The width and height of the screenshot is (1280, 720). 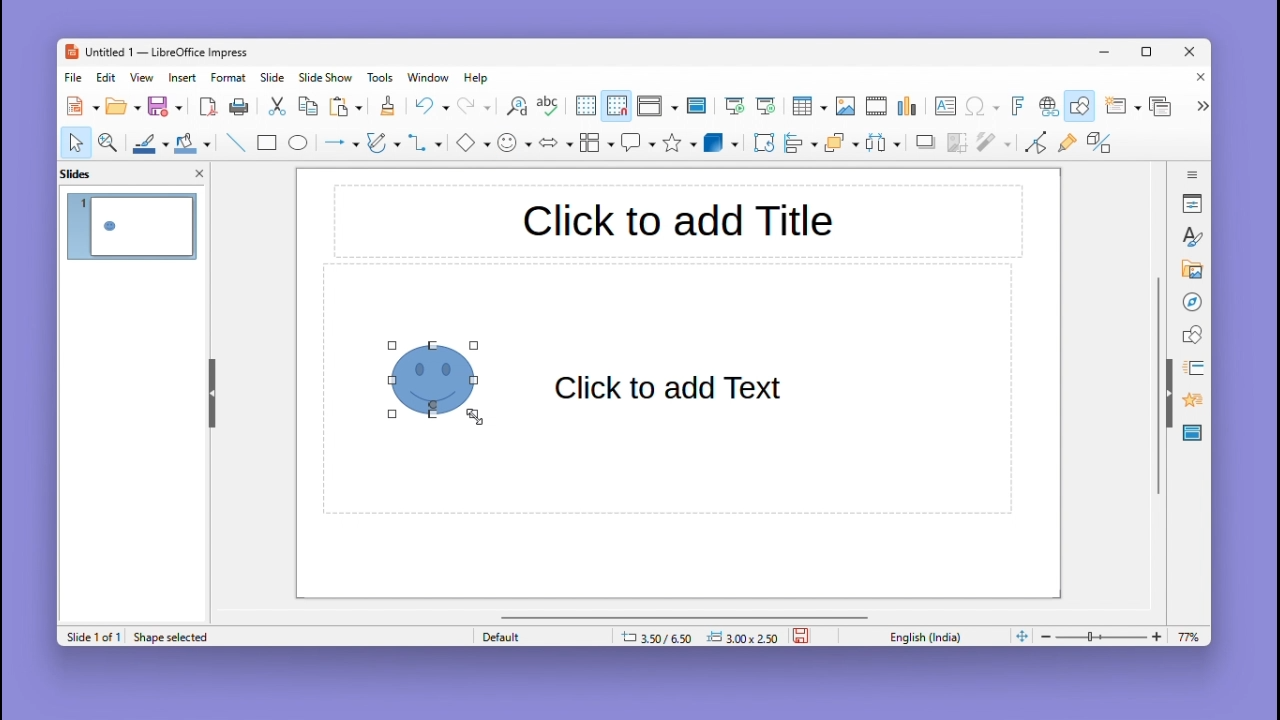 I want to click on Window, so click(x=433, y=77).